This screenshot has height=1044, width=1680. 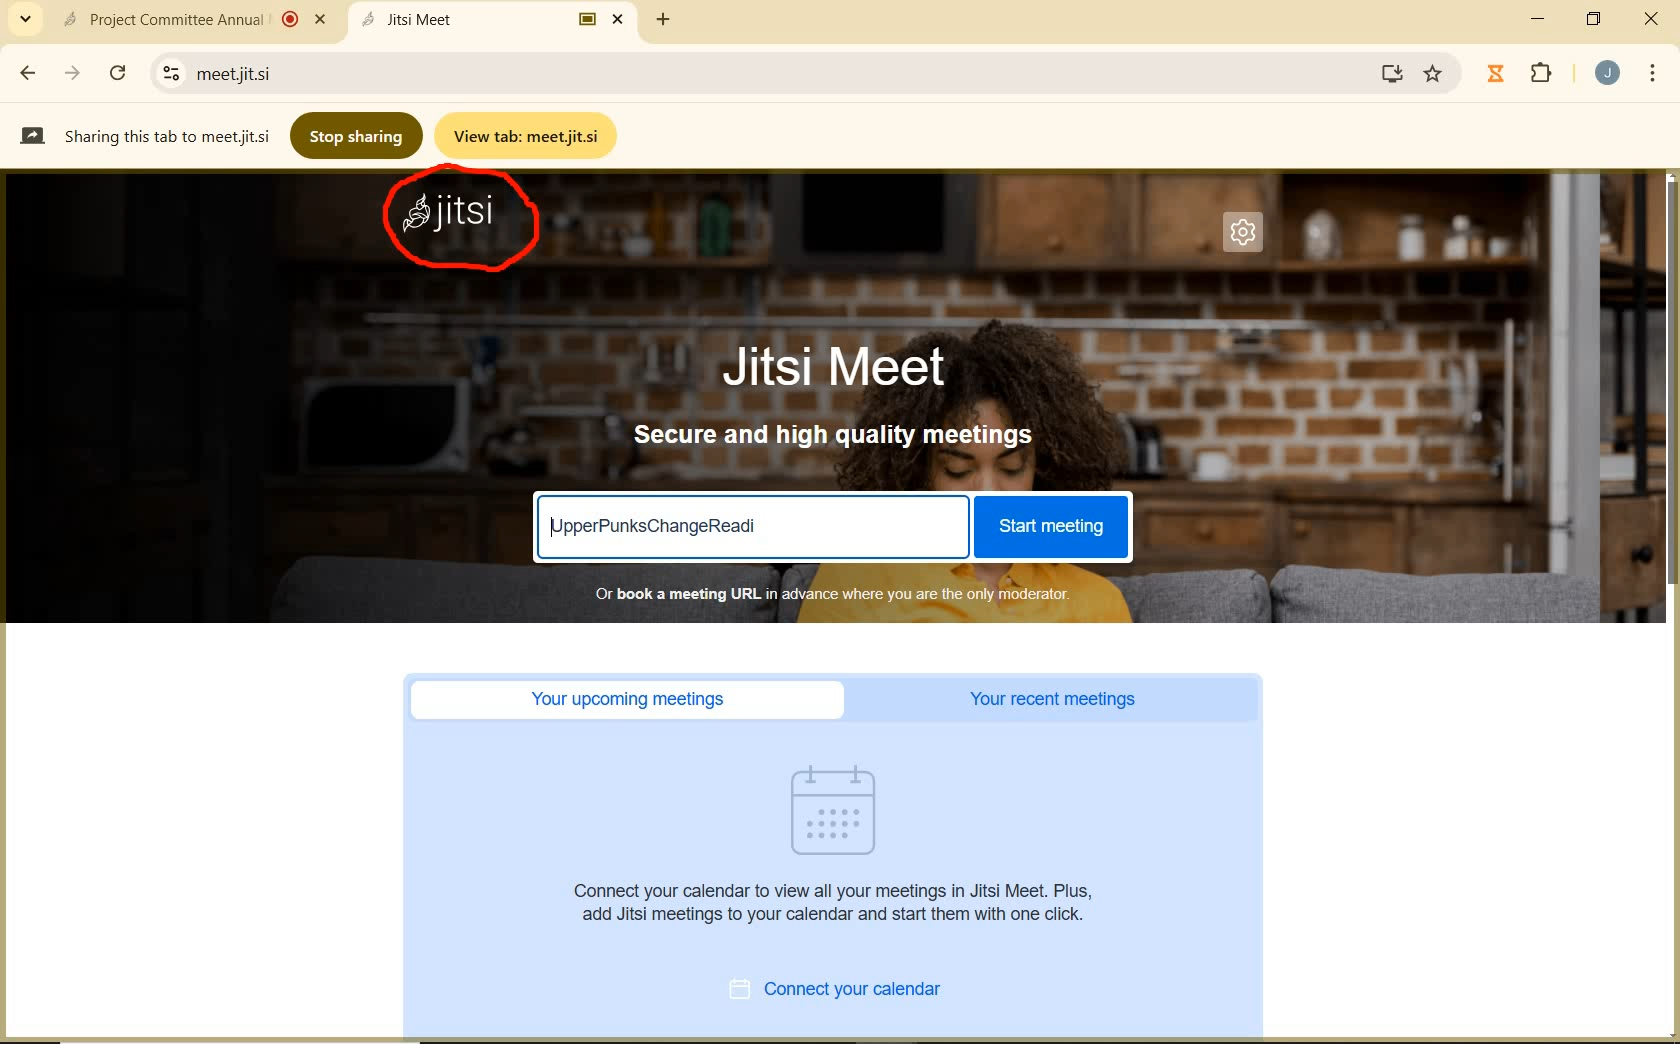 What do you see at coordinates (844, 810) in the screenshot?
I see `image` at bounding box center [844, 810].